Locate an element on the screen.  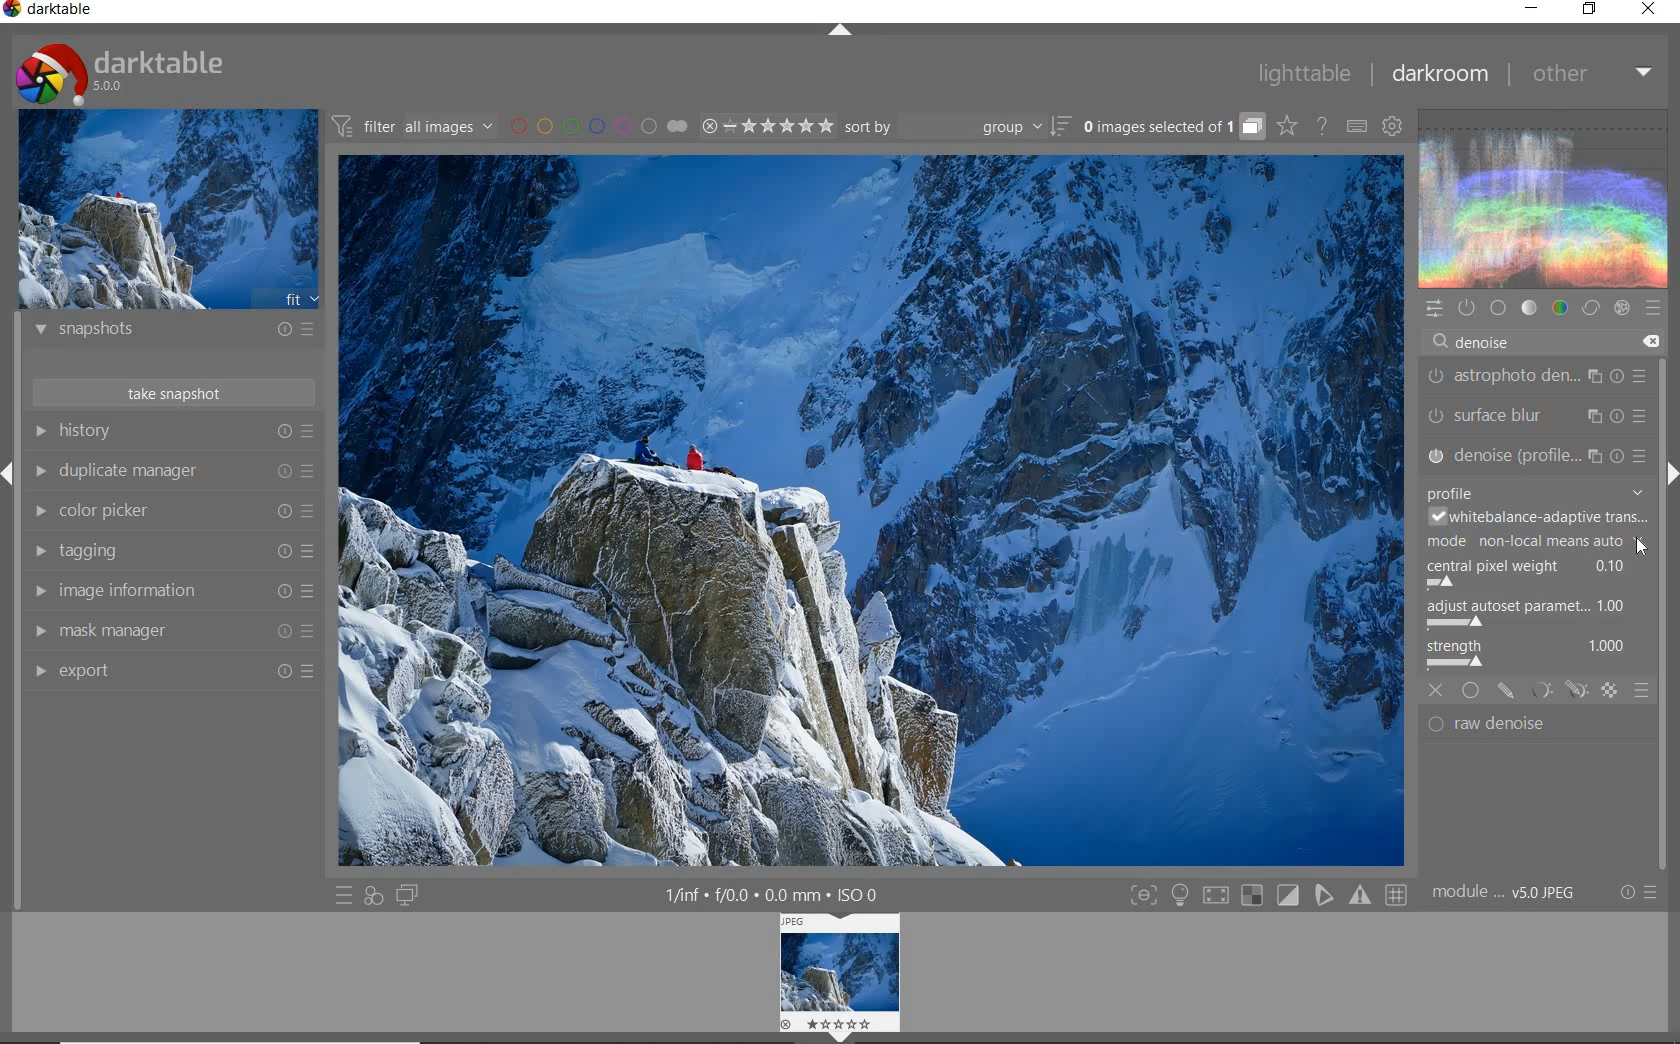
expand/collapse is located at coordinates (838, 31).